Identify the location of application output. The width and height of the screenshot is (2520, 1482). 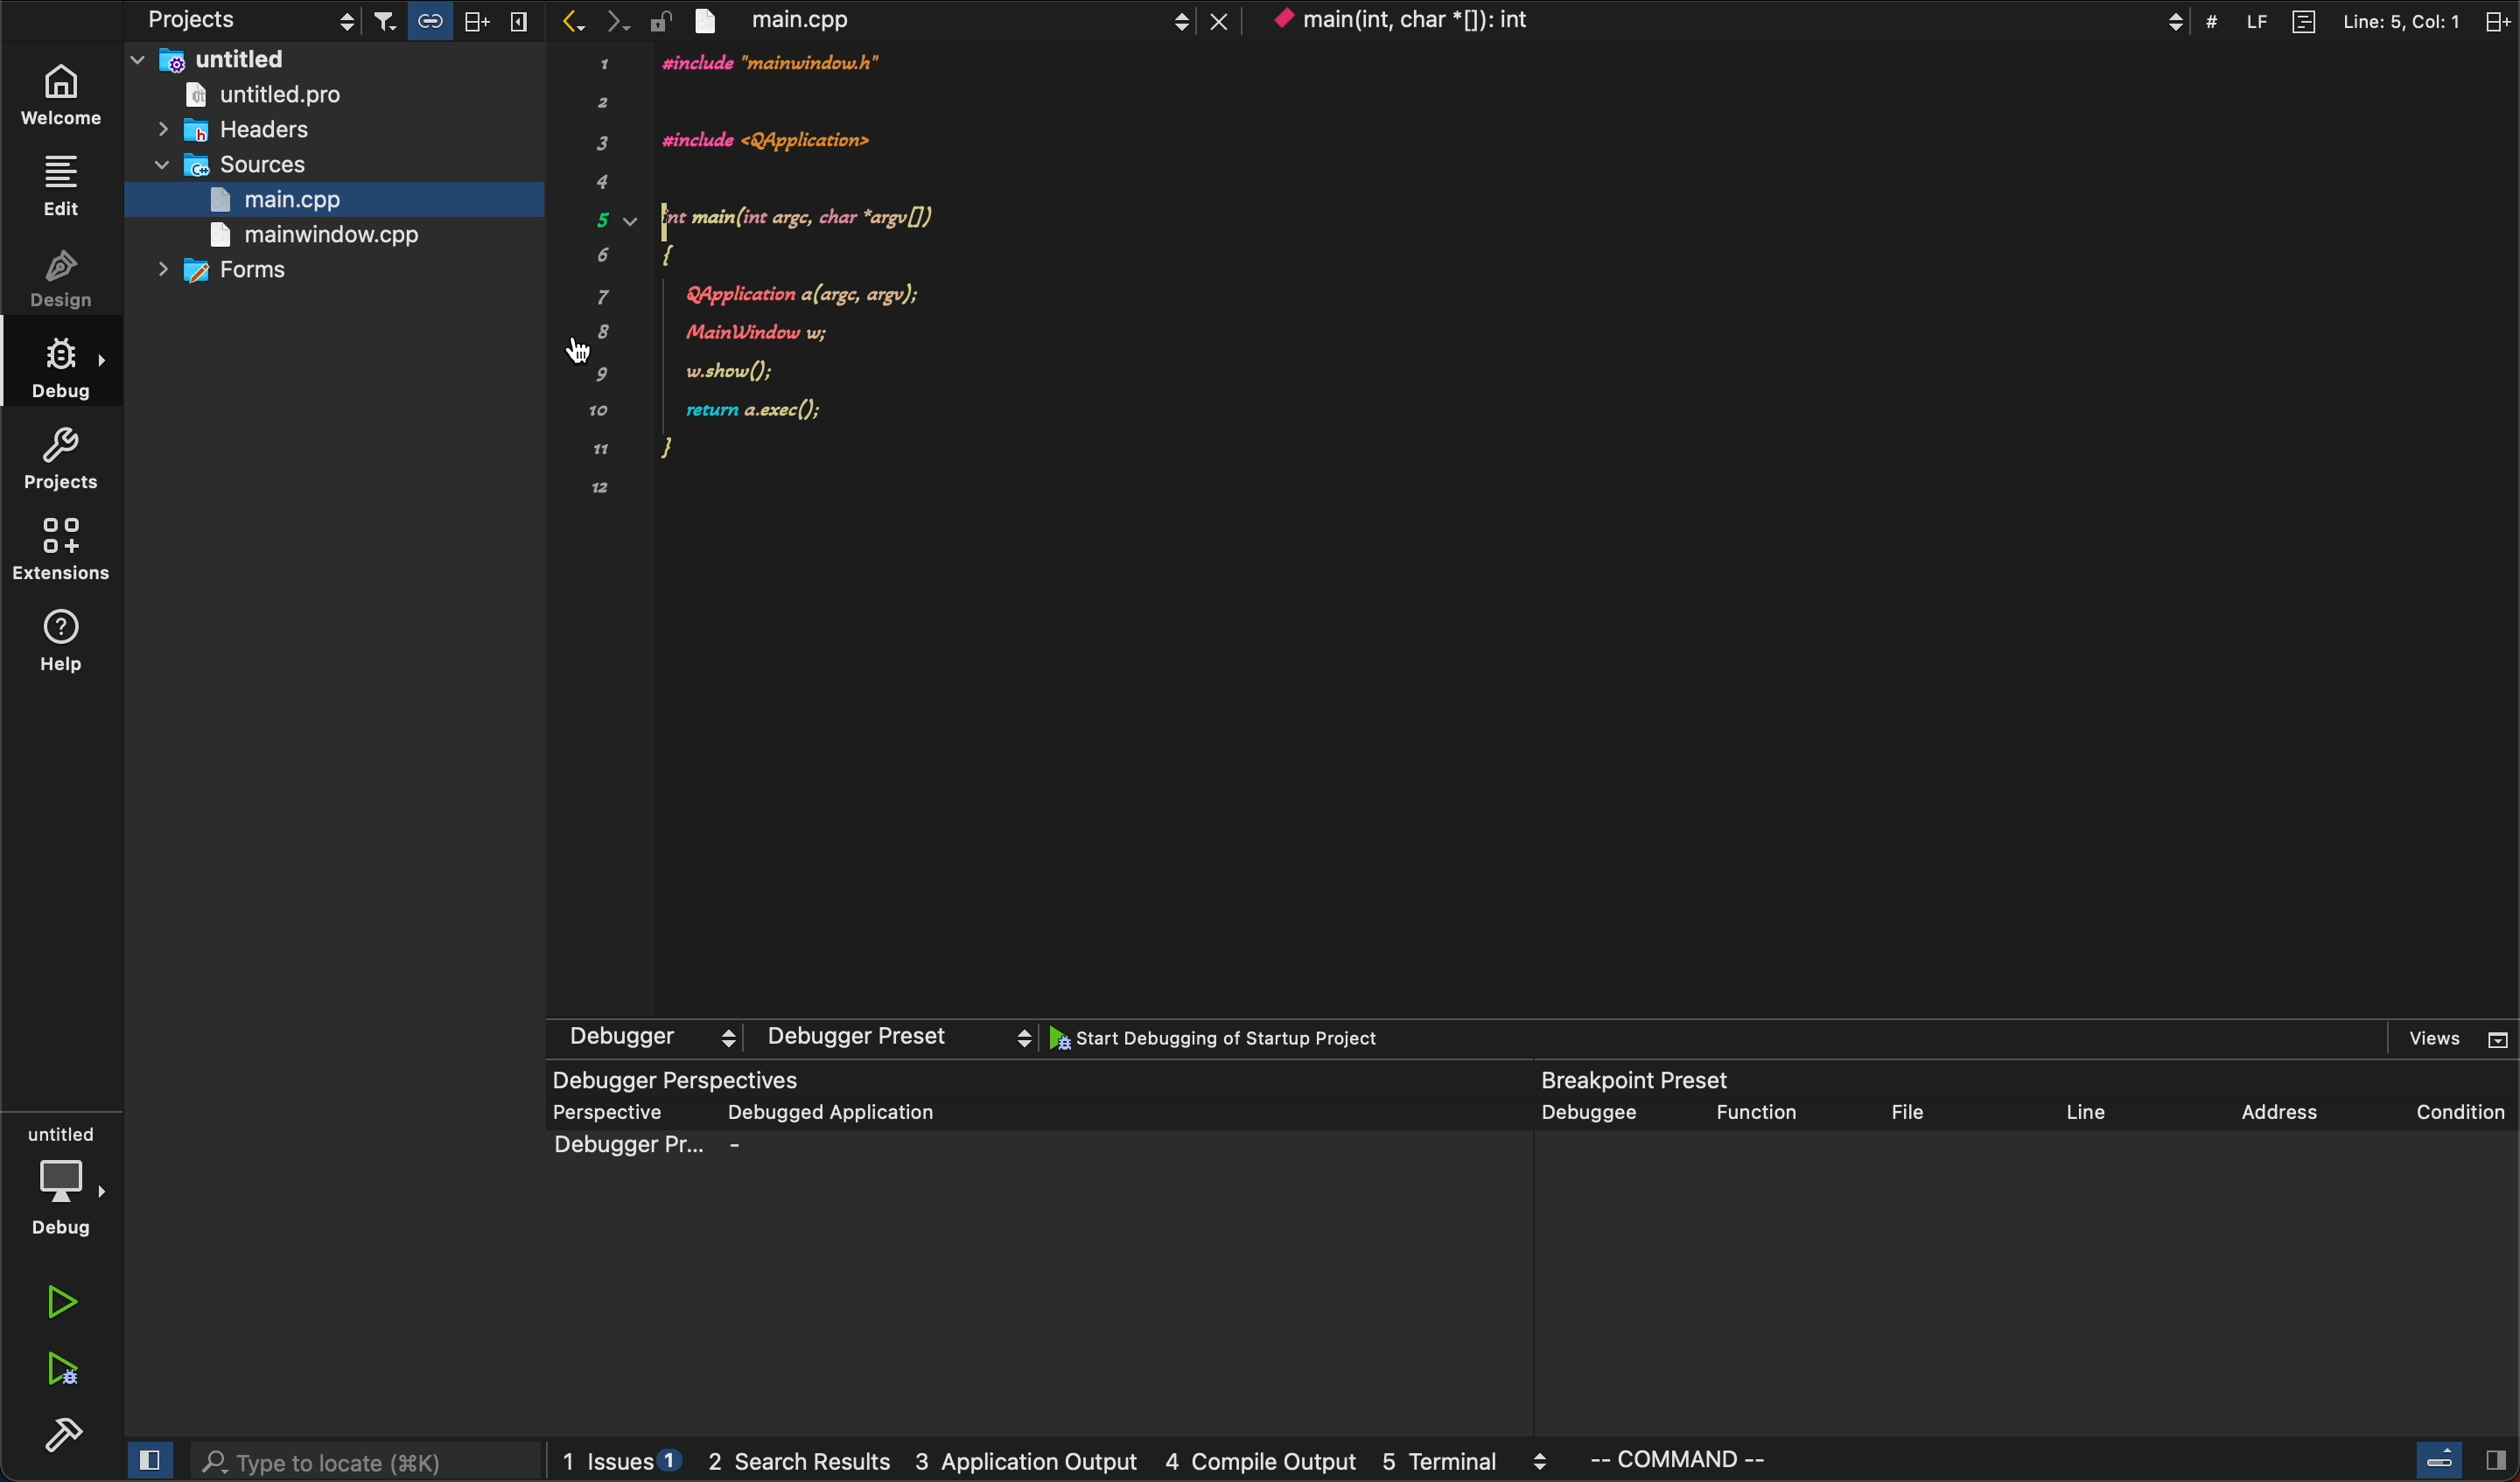
(1032, 1467).